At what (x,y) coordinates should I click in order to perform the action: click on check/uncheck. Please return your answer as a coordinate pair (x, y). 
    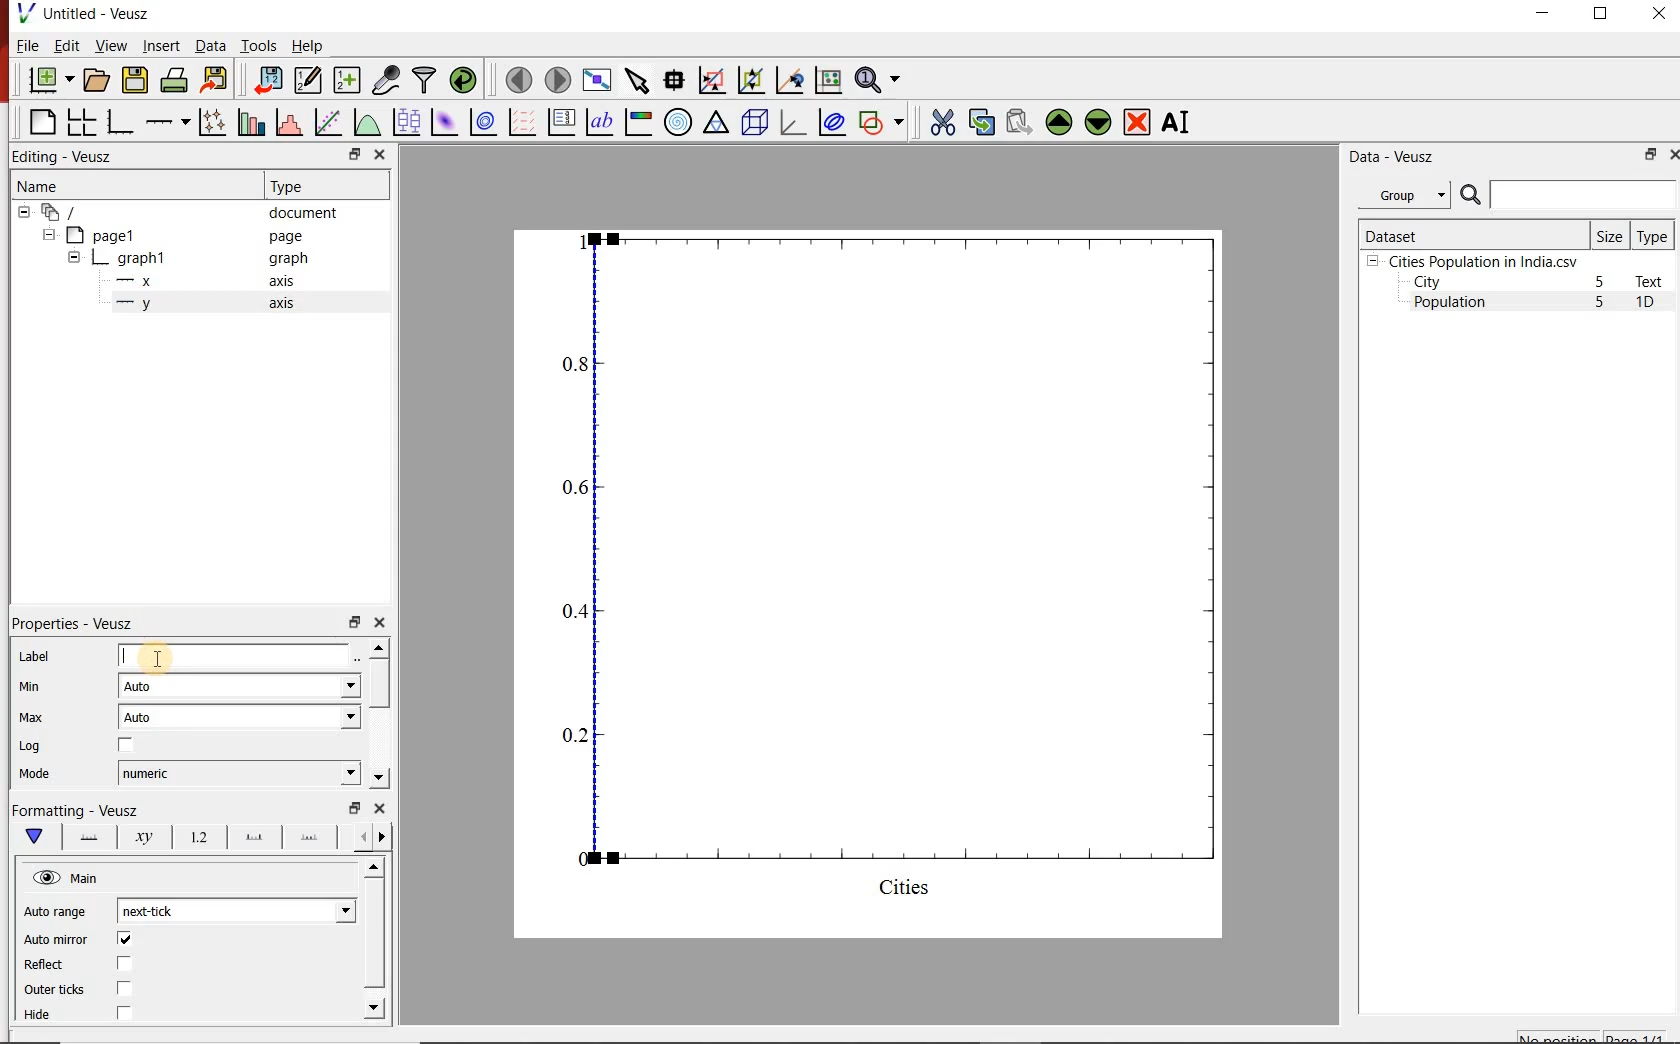
    Looking at the image, I should click on (123, 1016).